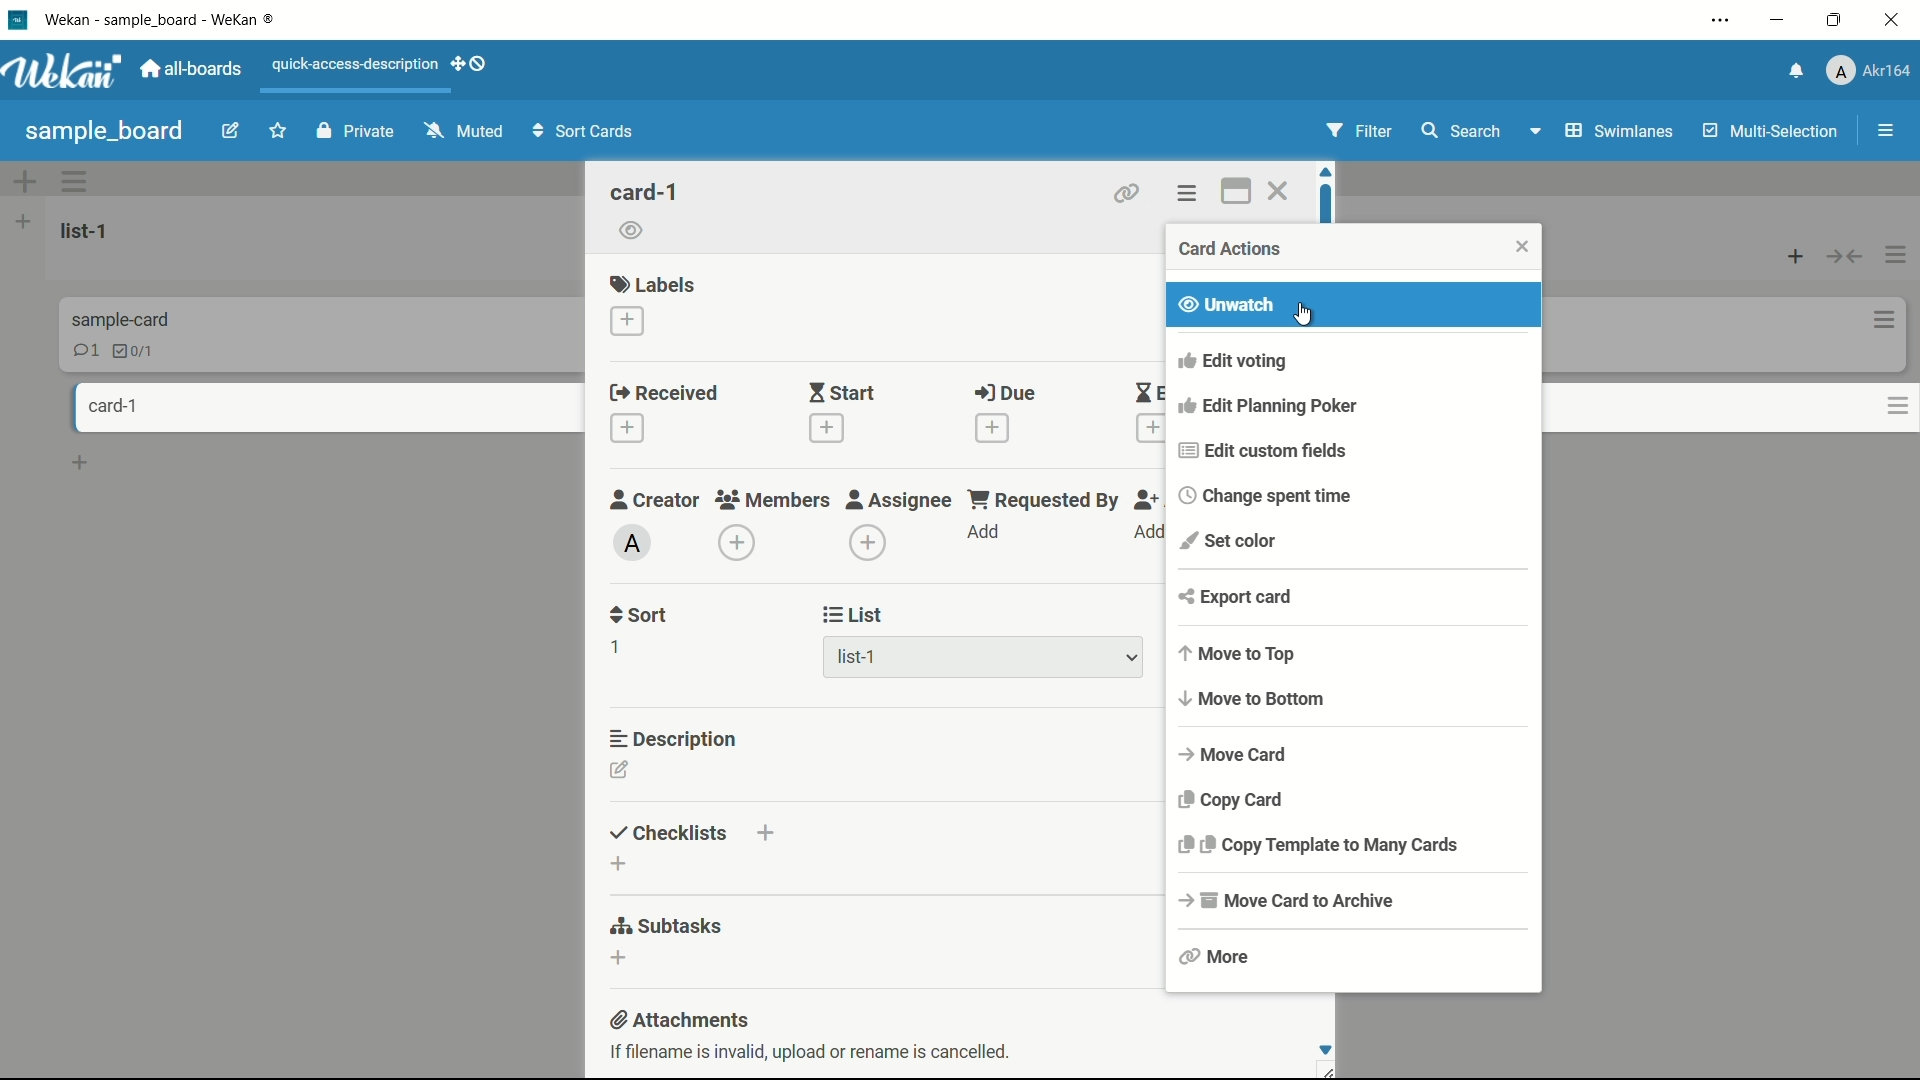  I want to click on unwatch, so click(1226, 305).